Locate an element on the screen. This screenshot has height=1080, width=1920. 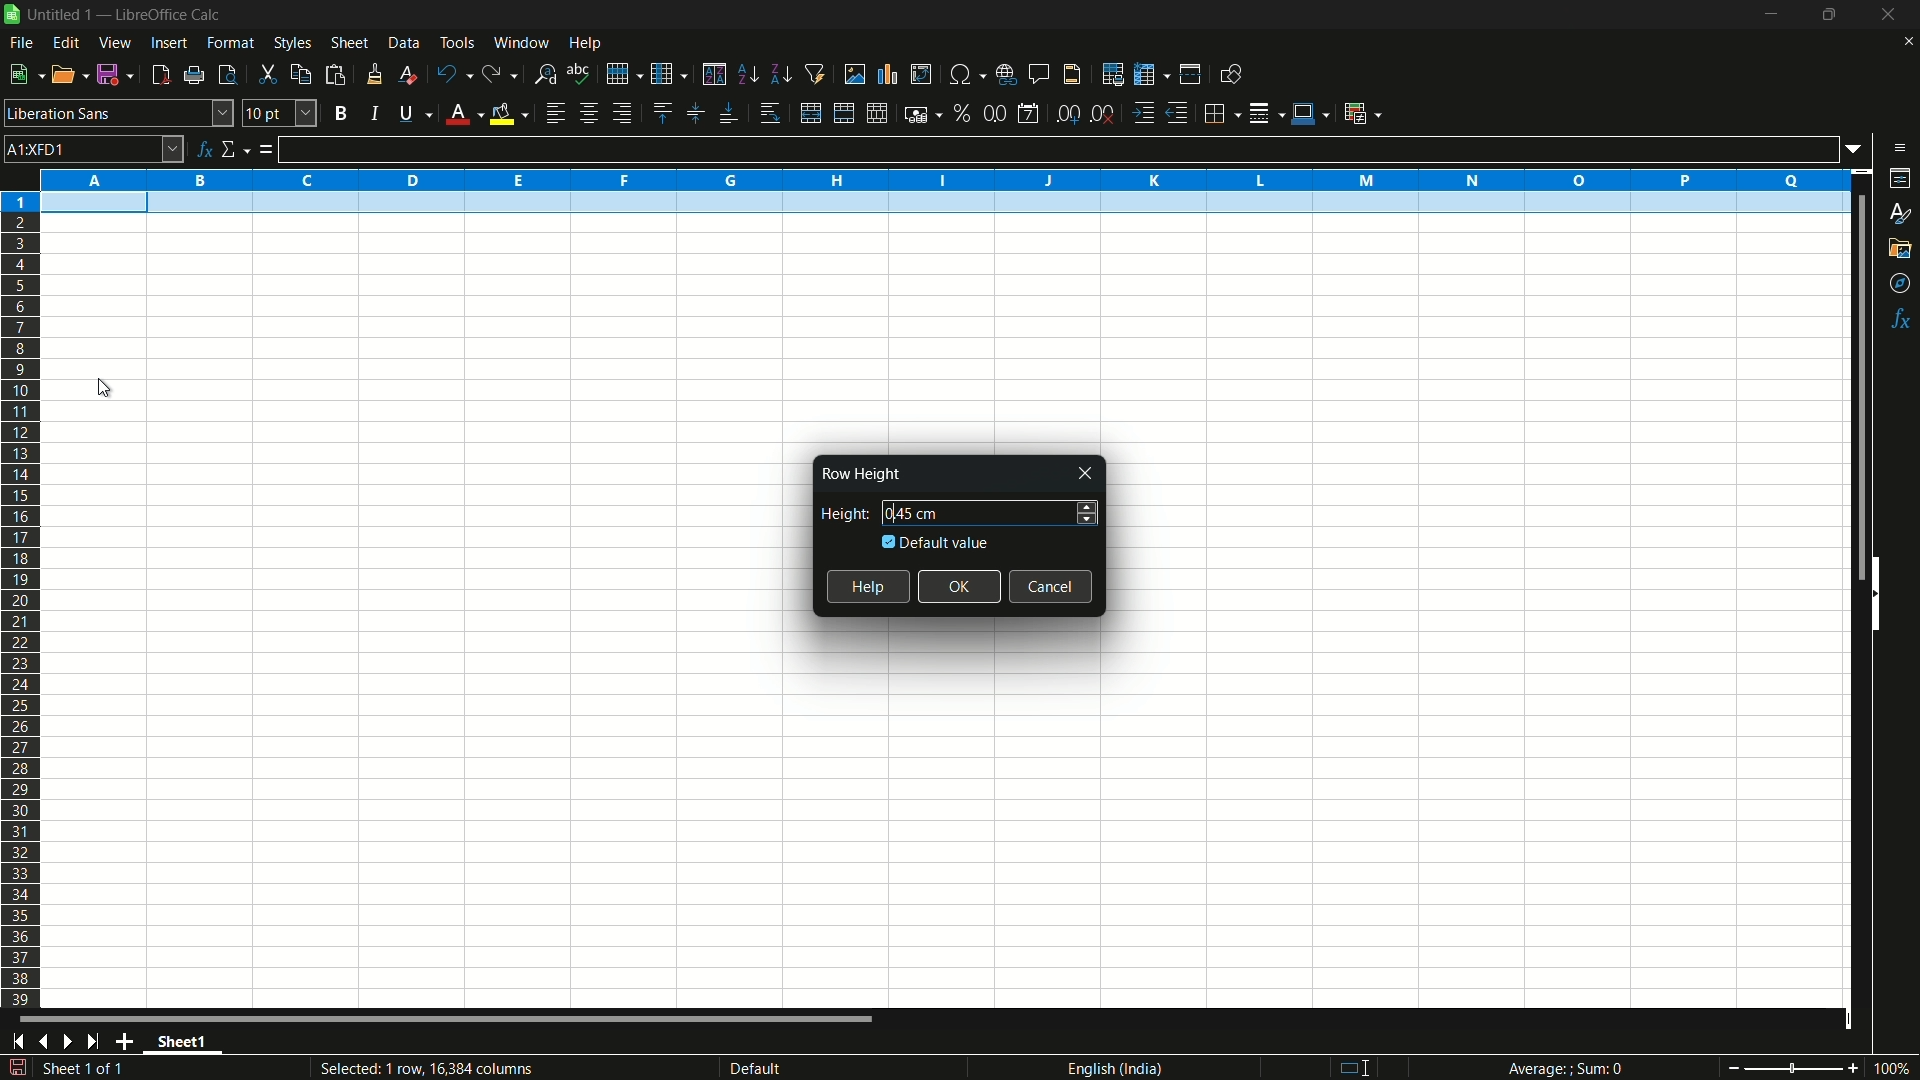
paste is located at coordinates (335, 75).